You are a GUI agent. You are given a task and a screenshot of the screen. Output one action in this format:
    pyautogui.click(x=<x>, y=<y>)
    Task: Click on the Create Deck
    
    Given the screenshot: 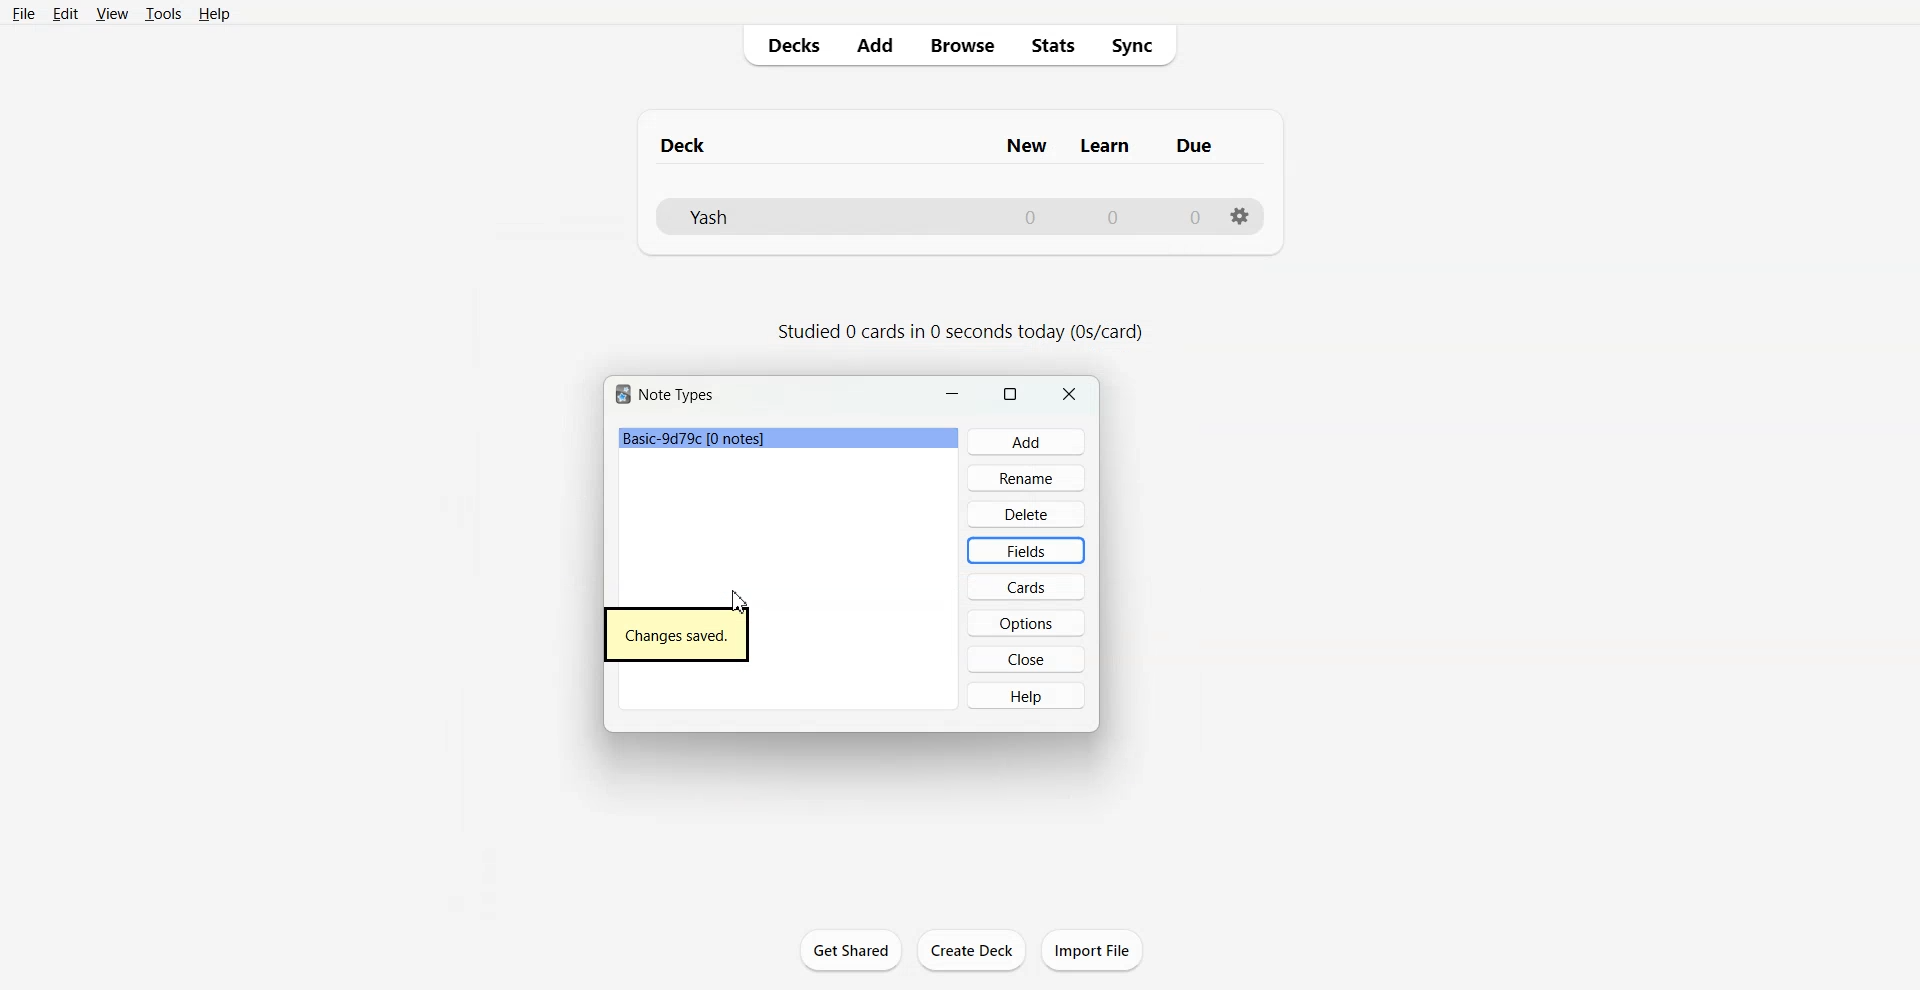 What is the action you would take?
    pyautogui.click(x=973, y=949)
    